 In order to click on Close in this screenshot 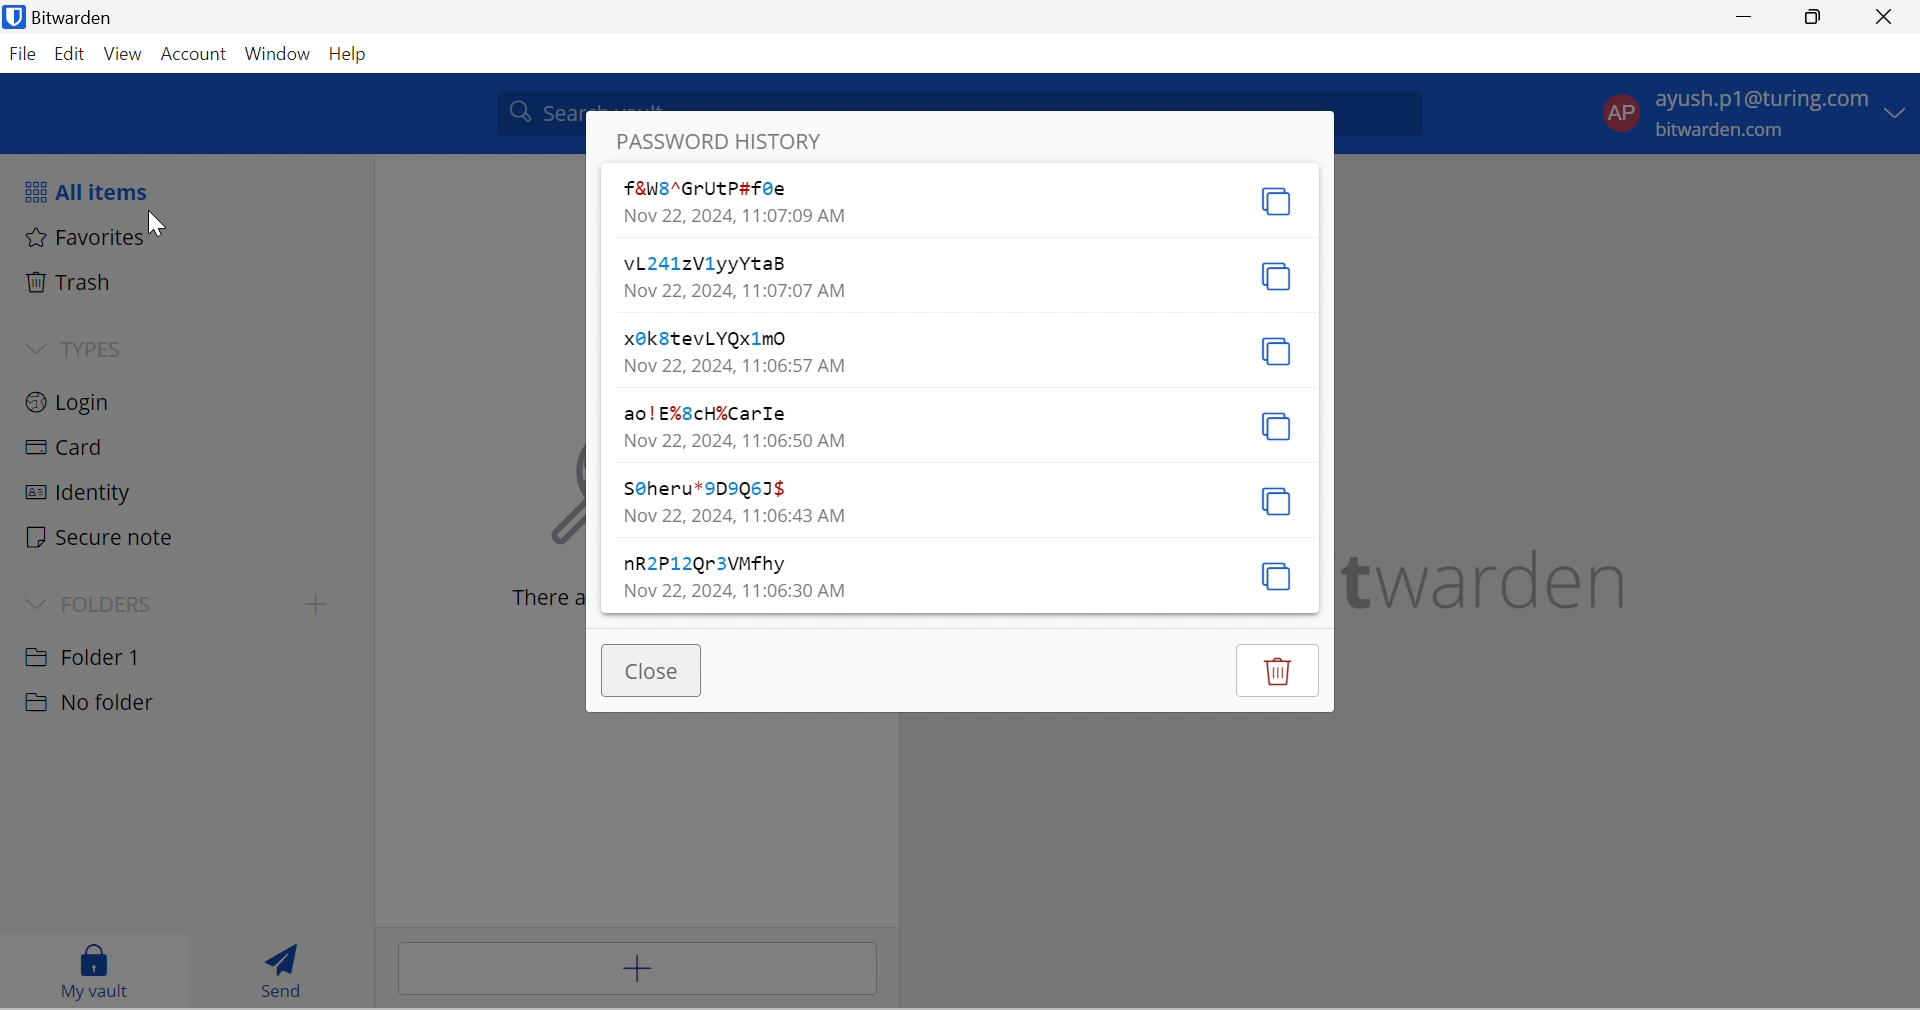, I will do `click(656, 672)`.